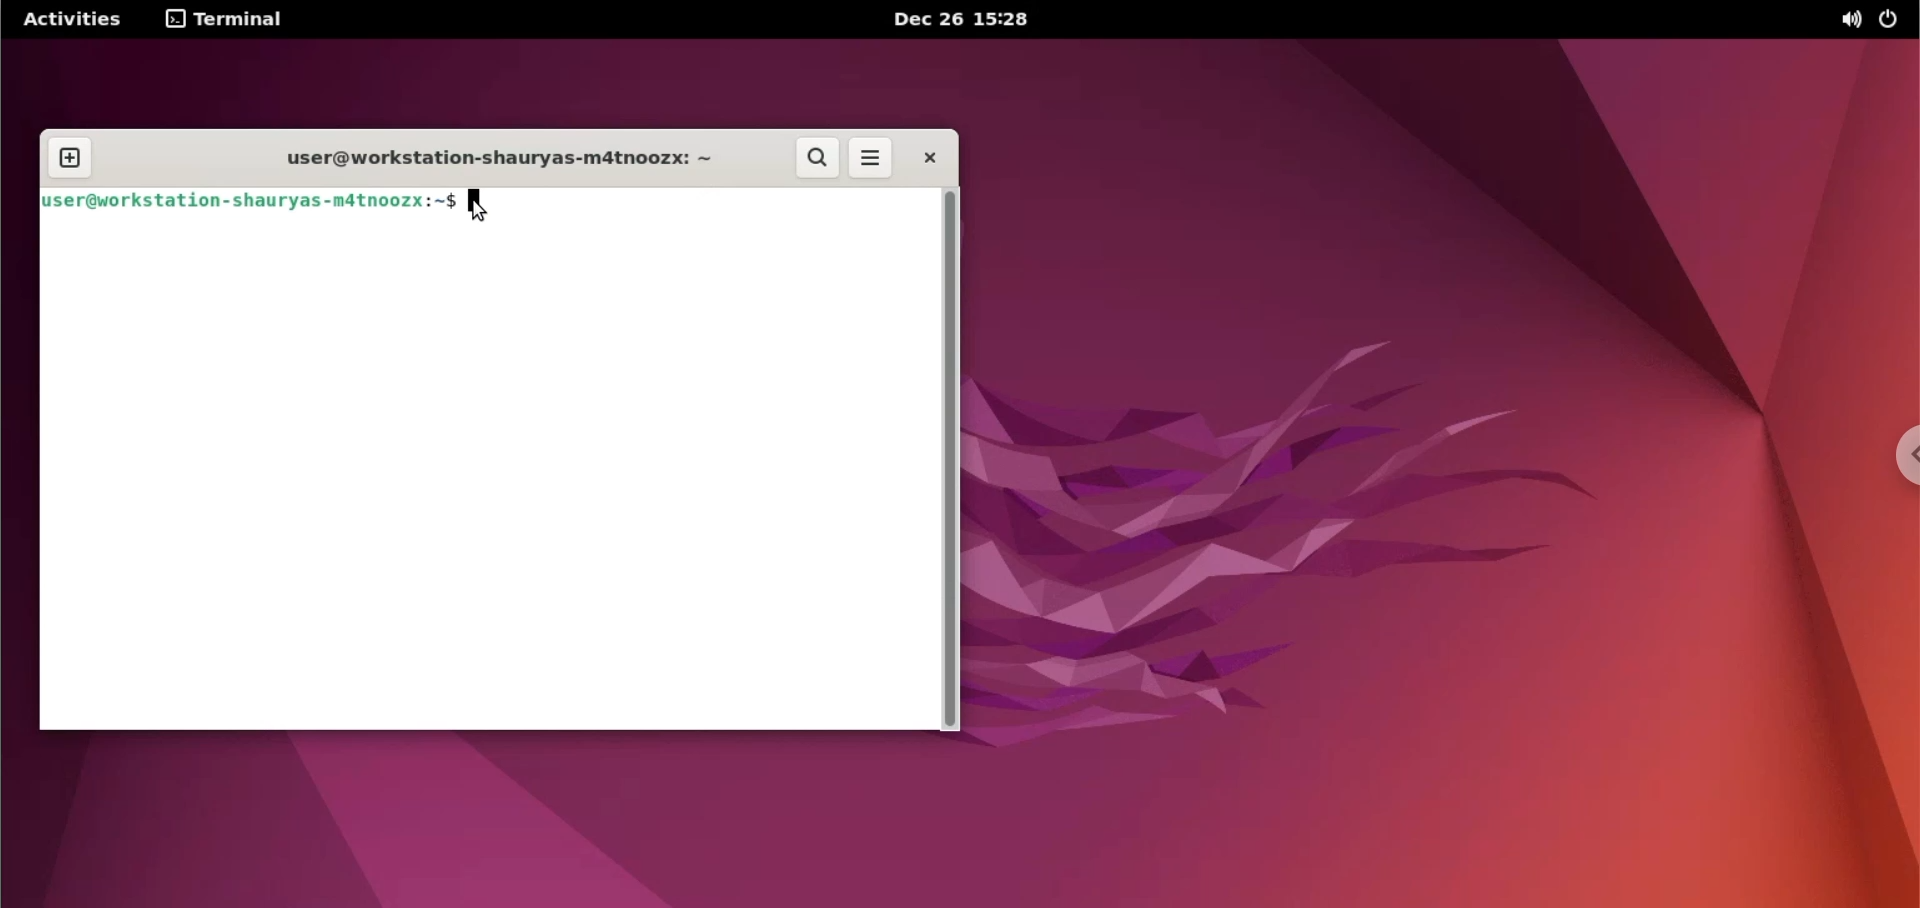  I want to click on terminal options, so click(226, 19).